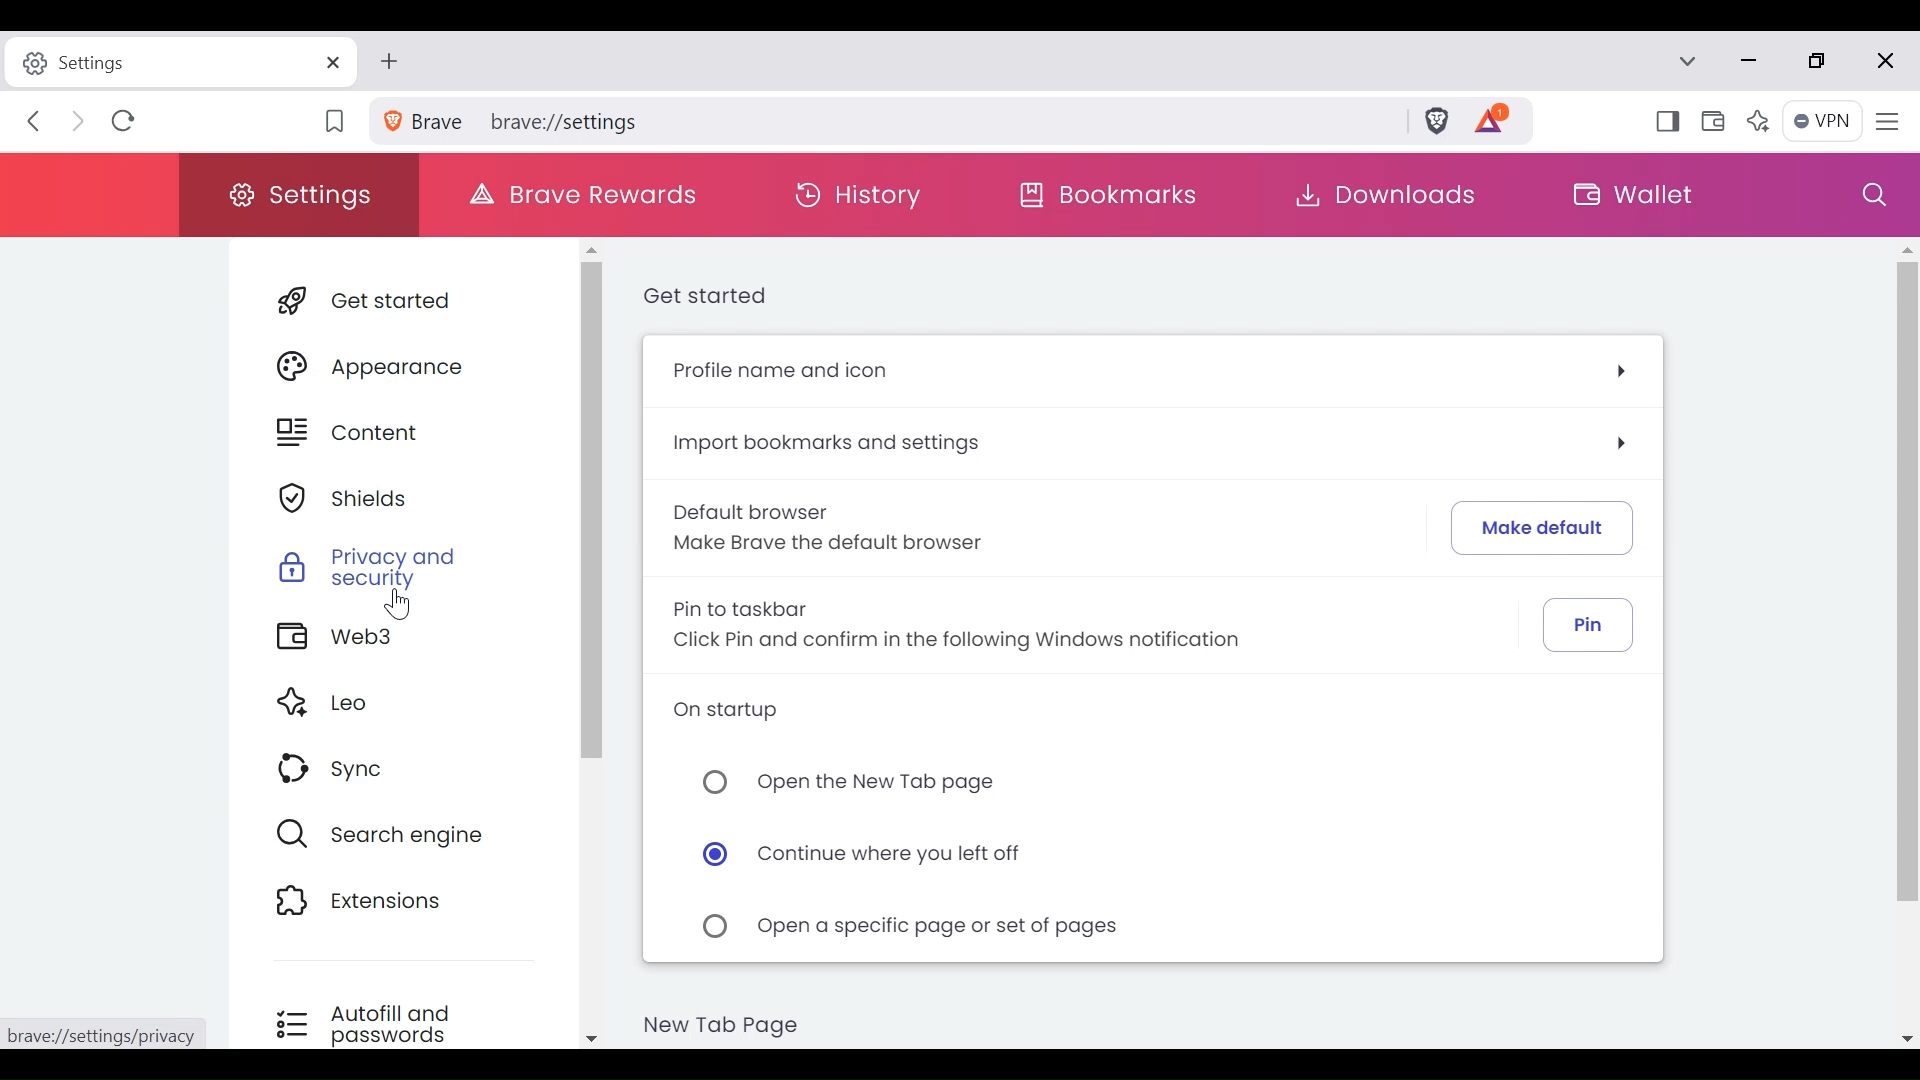 Image resolution: width=1920 pixels, height=1080 pixels. Describe the element at coordinates (1908, 1037) in the screenshot. I see `Scroll down` at that location.